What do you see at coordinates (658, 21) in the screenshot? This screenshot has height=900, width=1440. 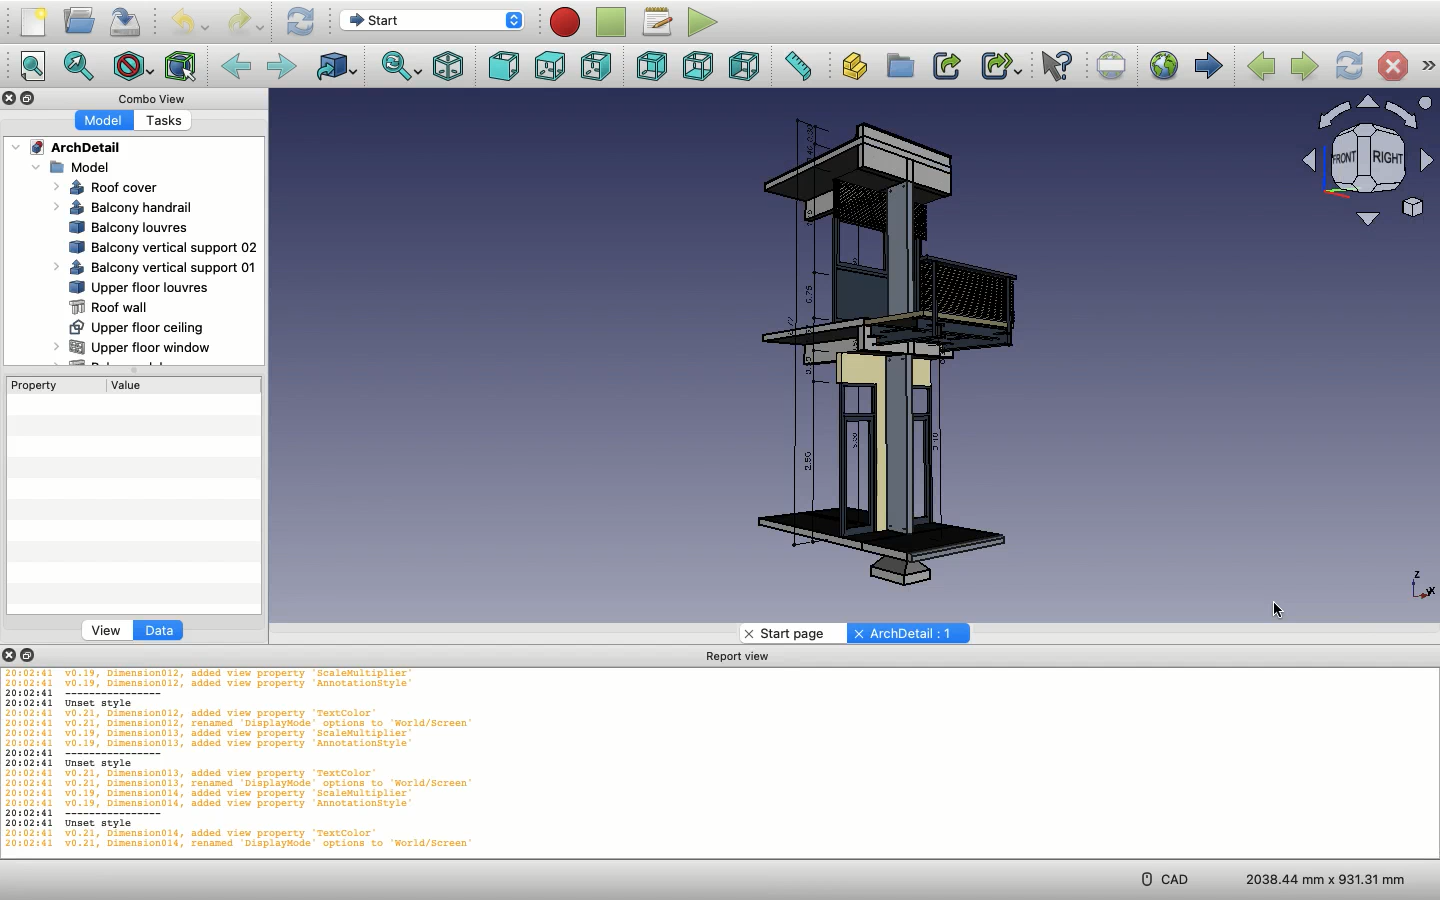 I see `Macros` at bounding box center [658, 21].